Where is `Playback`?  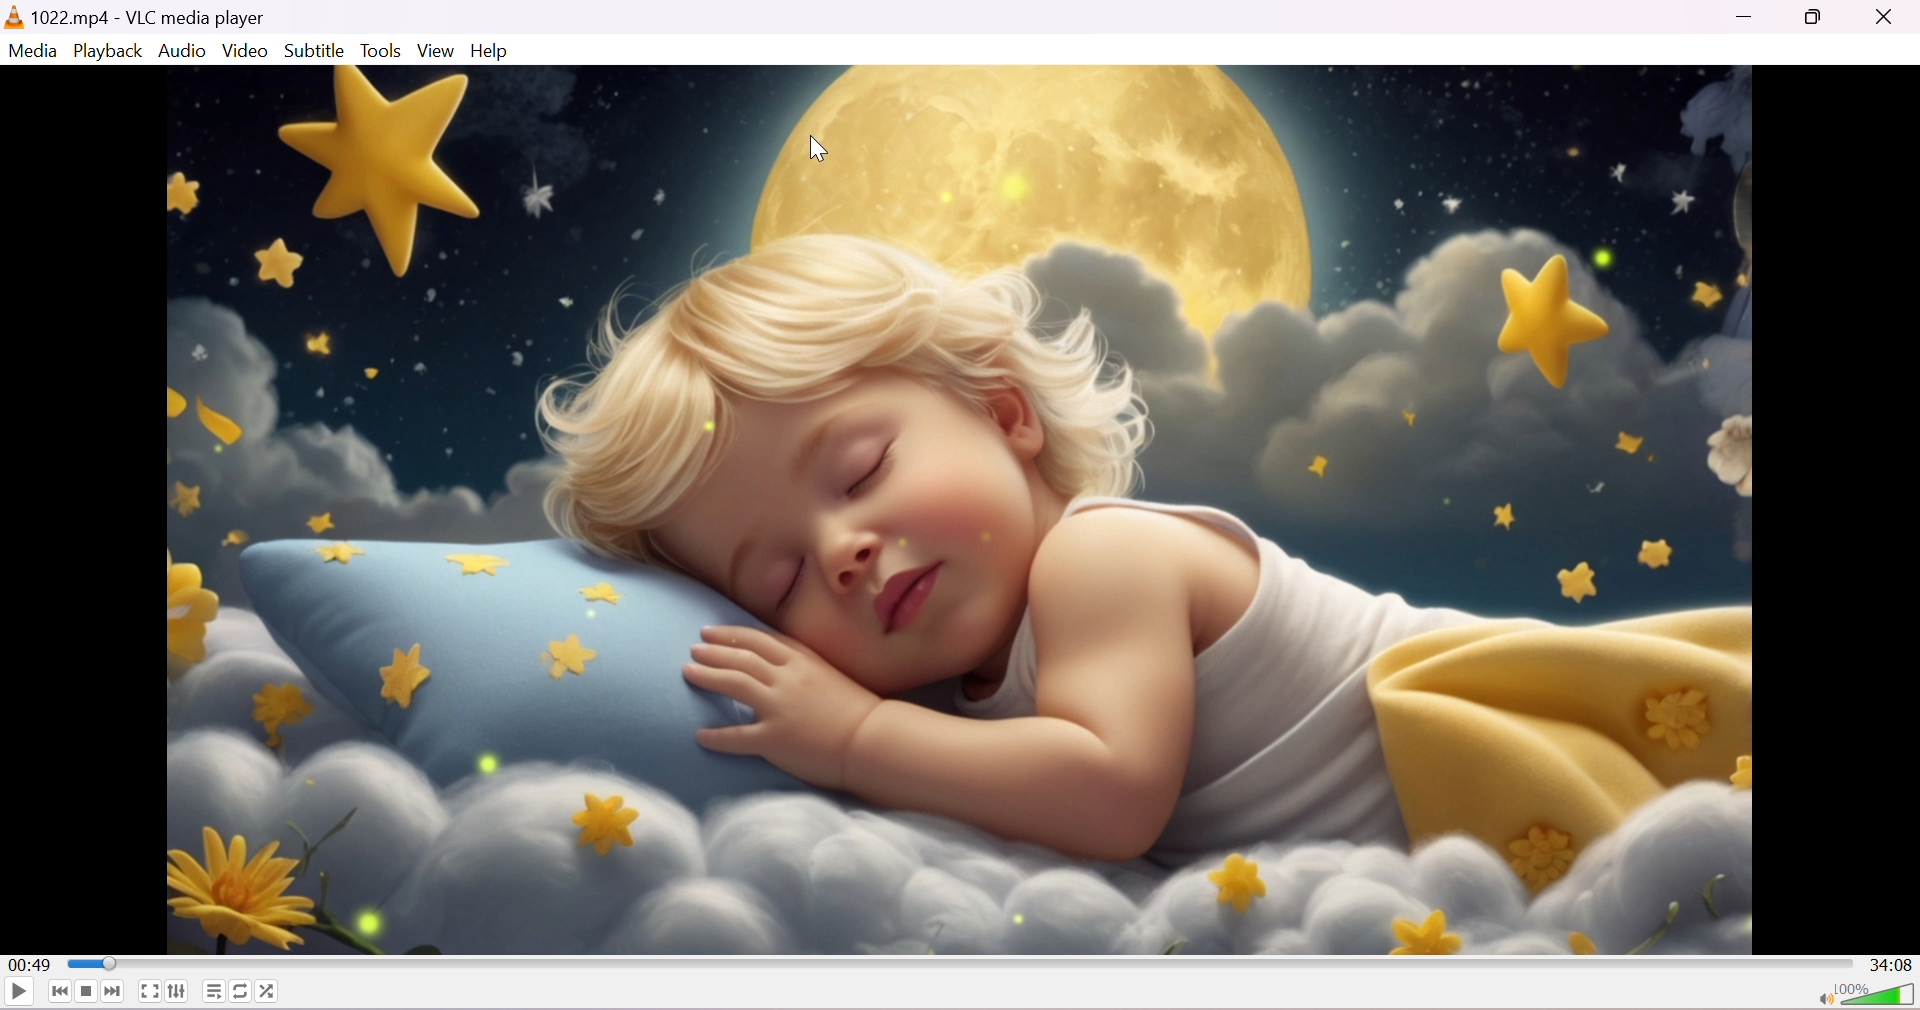 Playback is located at coordinates (106, 51).